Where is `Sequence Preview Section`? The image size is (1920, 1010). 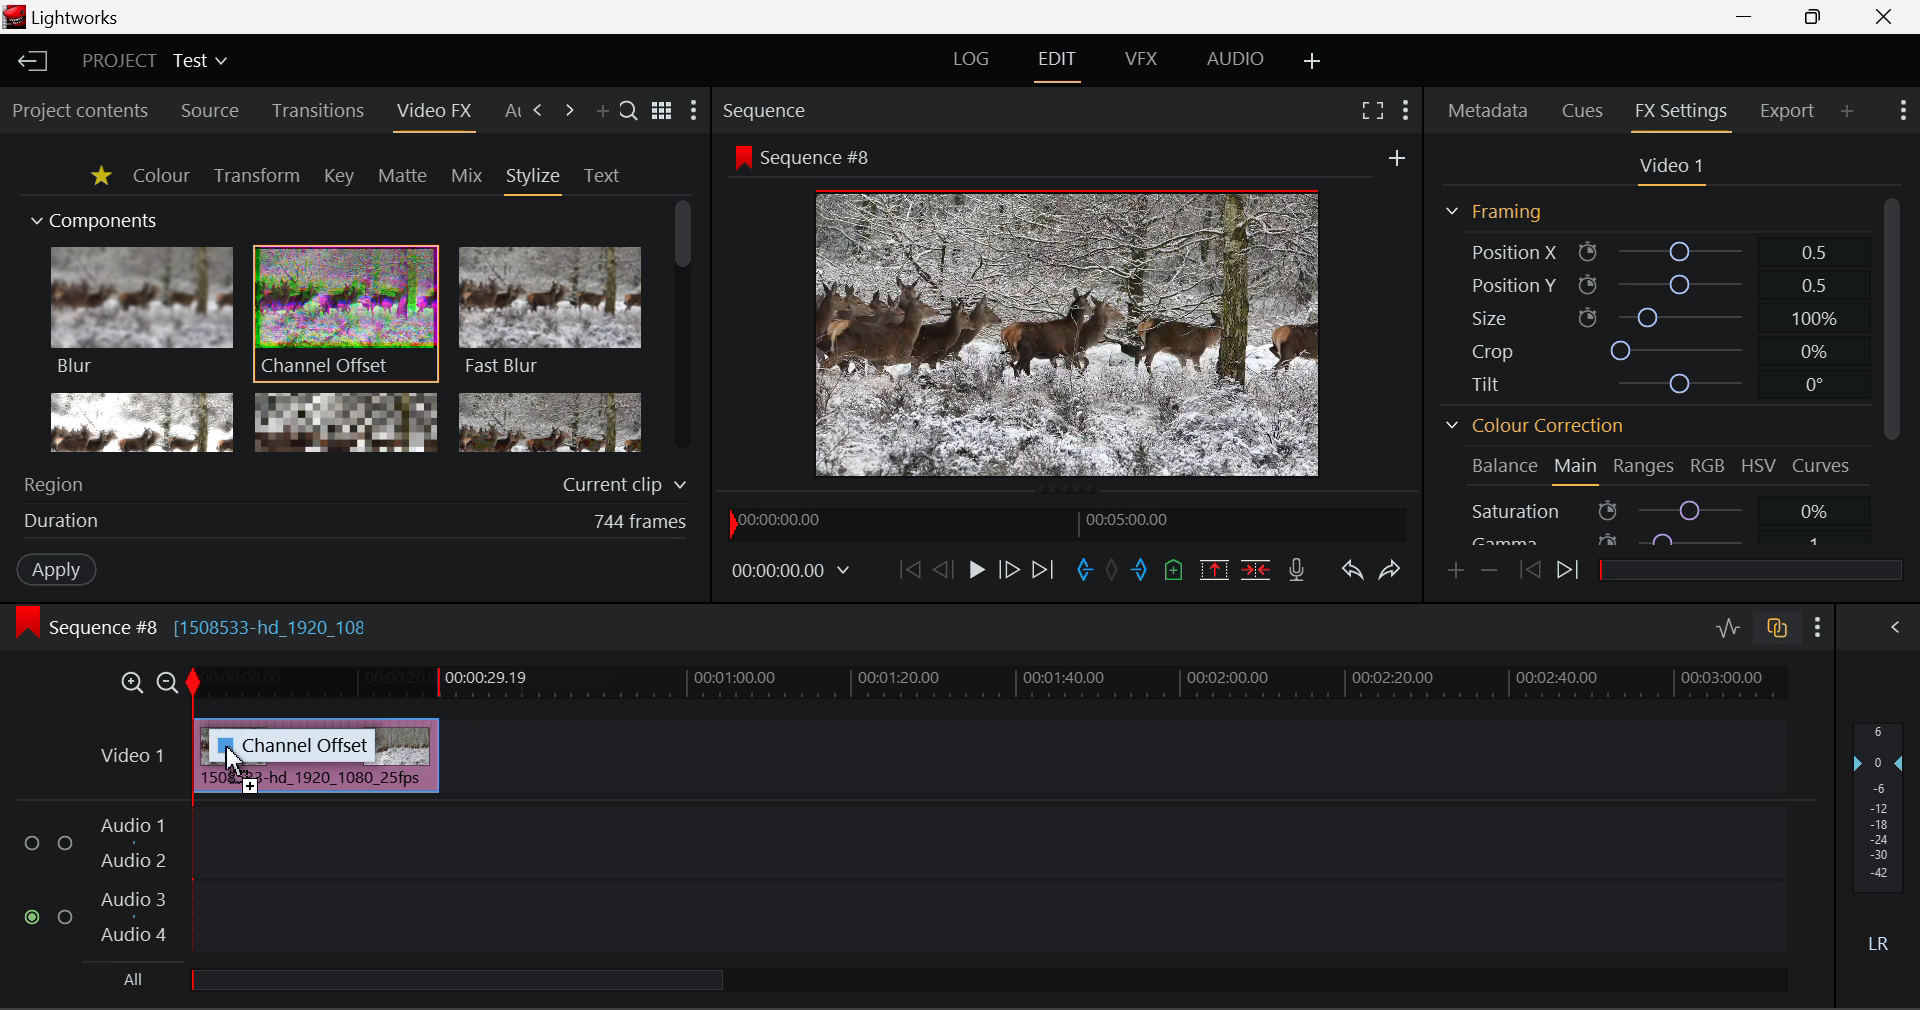 Sequence Preview Section is located at coordinates (767, 109).